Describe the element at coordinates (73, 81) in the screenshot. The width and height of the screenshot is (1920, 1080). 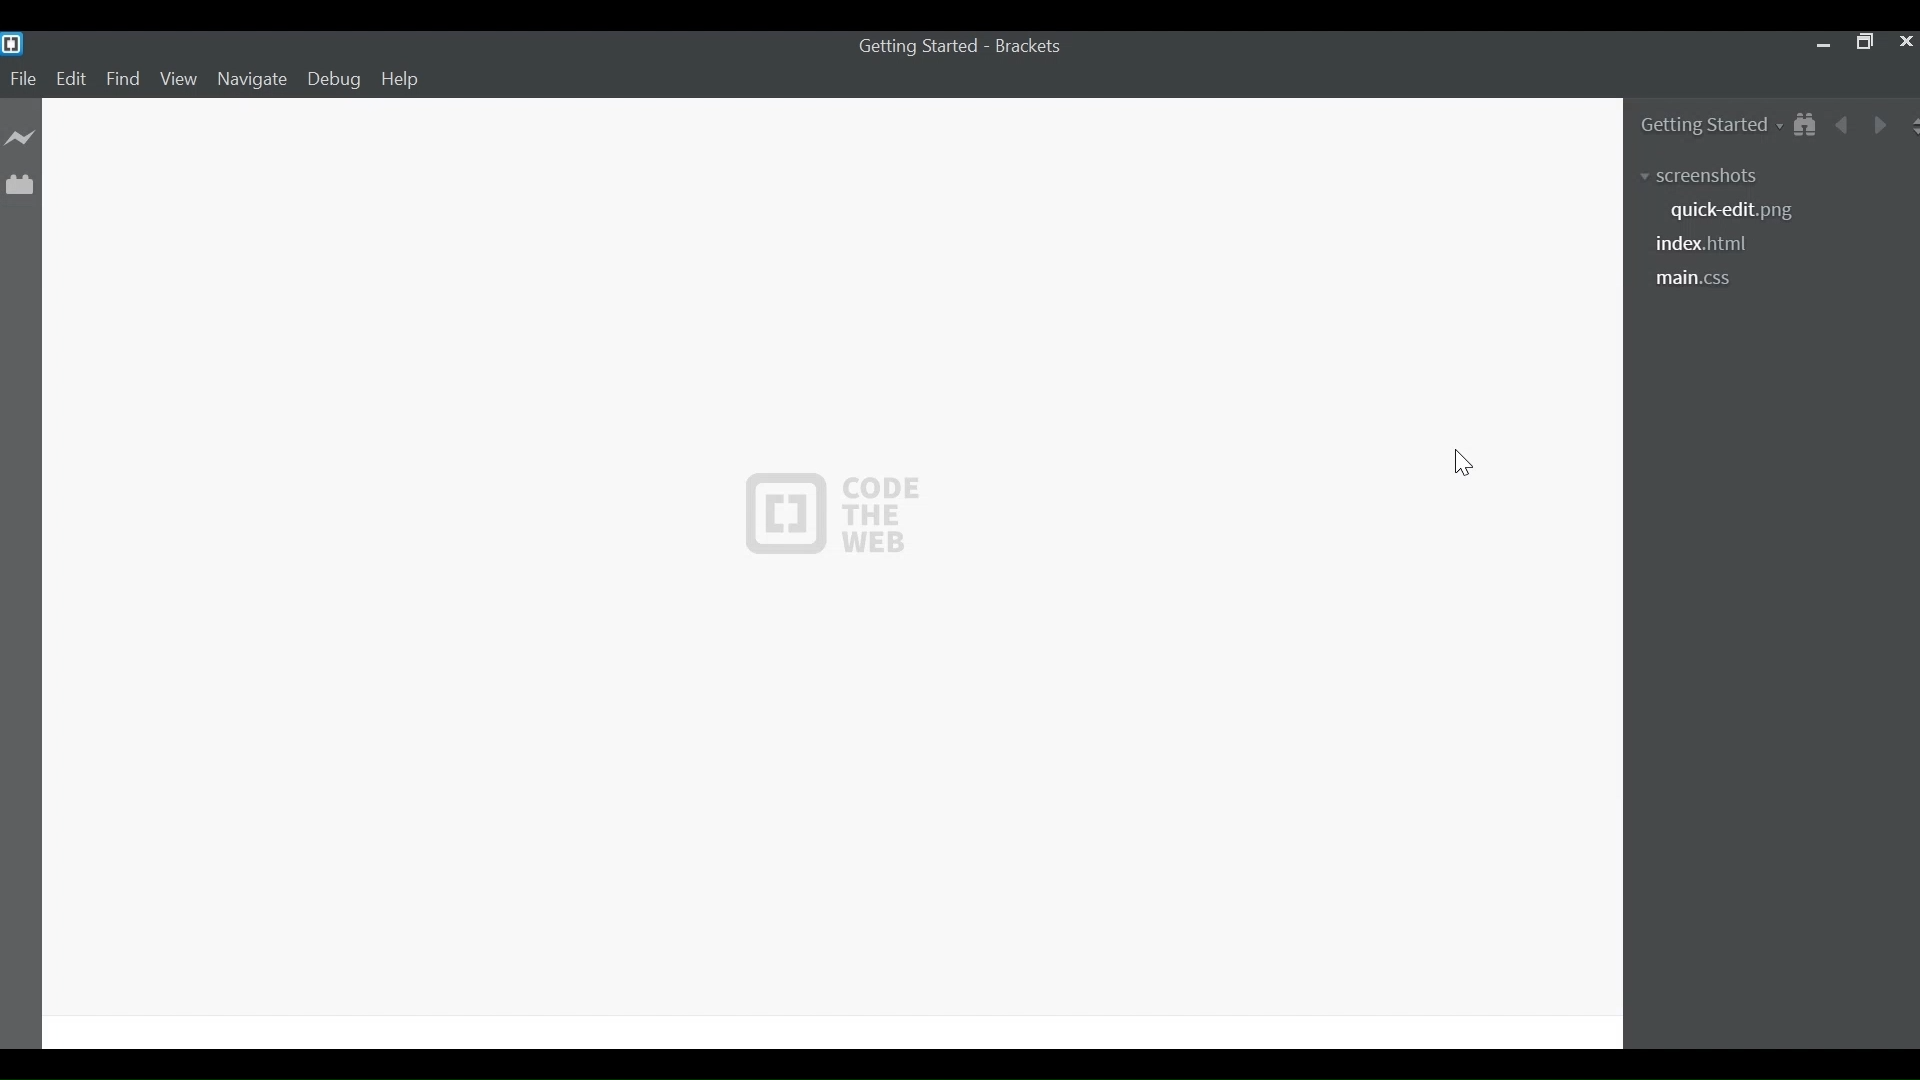
I see `Edit` at that location.